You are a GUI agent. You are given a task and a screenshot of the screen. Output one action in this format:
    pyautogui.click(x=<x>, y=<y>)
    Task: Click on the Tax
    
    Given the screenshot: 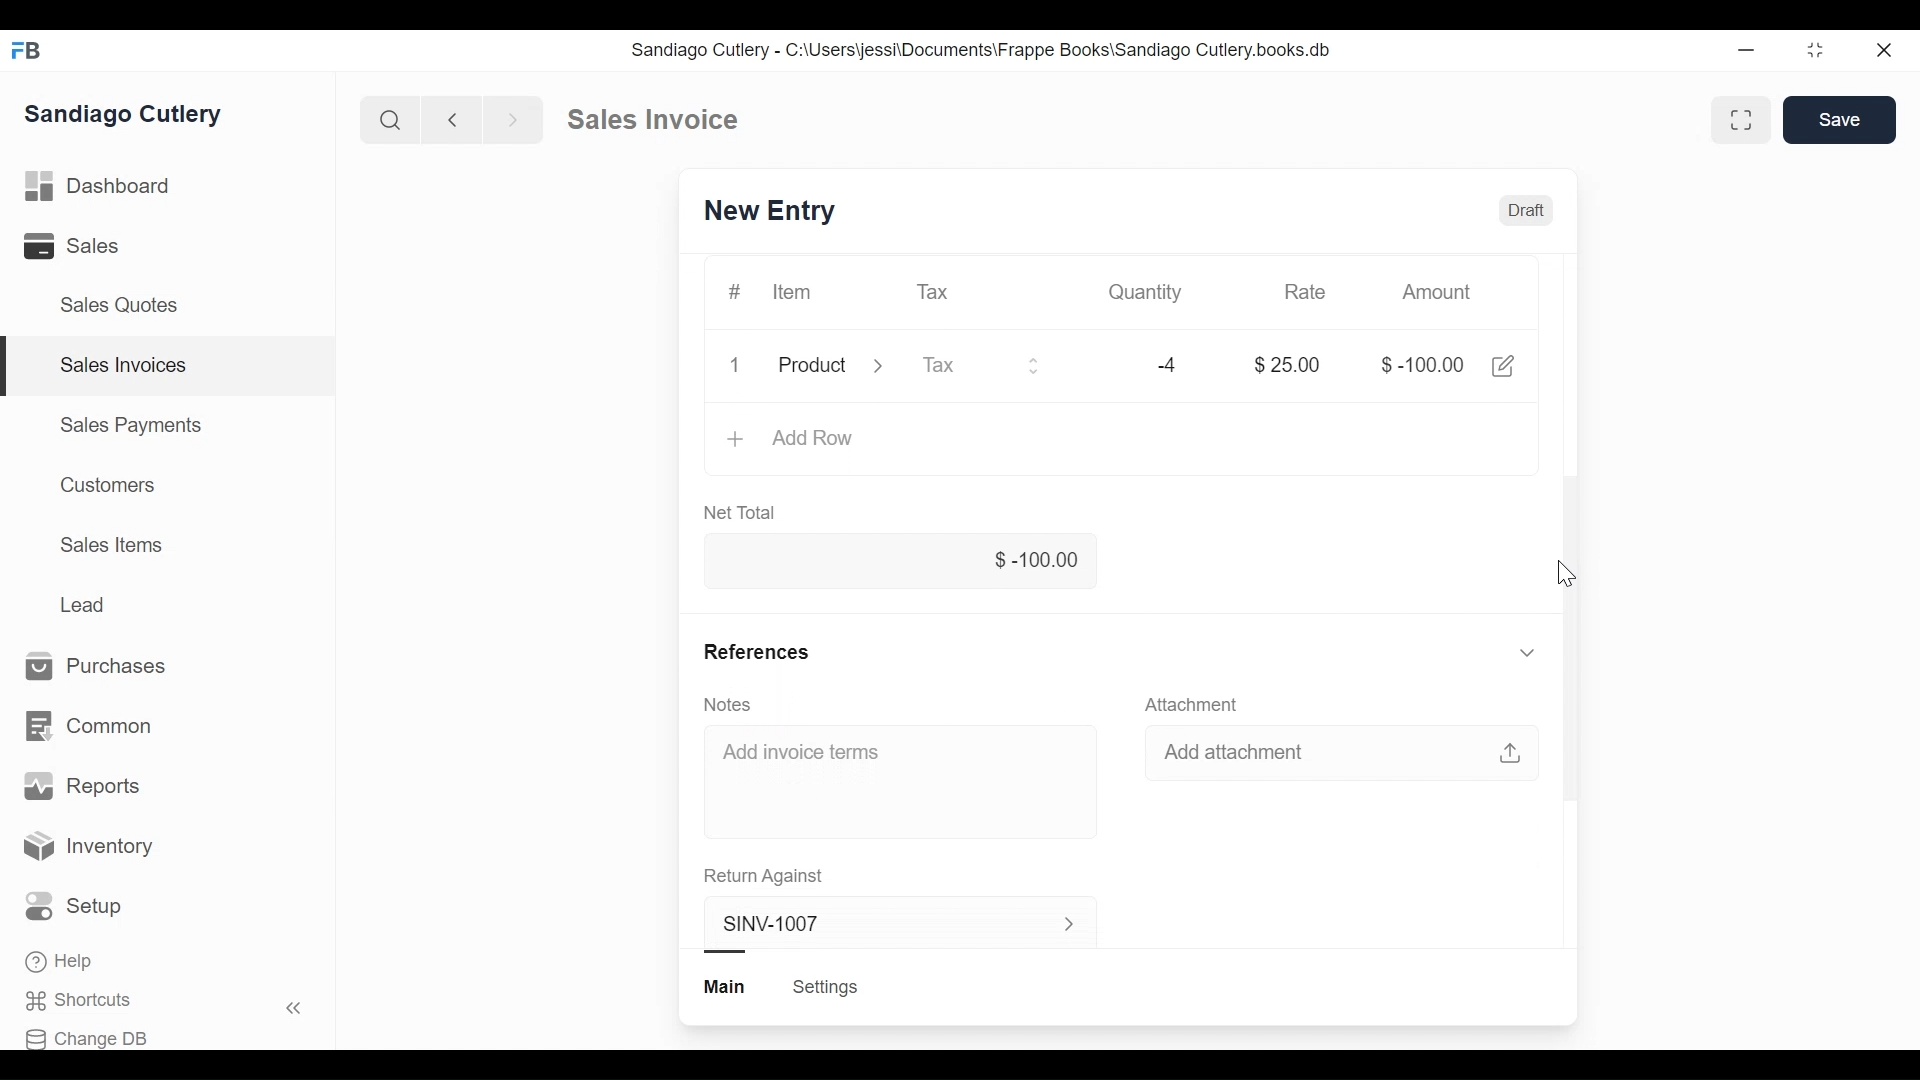 What is the action you would take?
    pyautogui.click(x=980, y=364)
    